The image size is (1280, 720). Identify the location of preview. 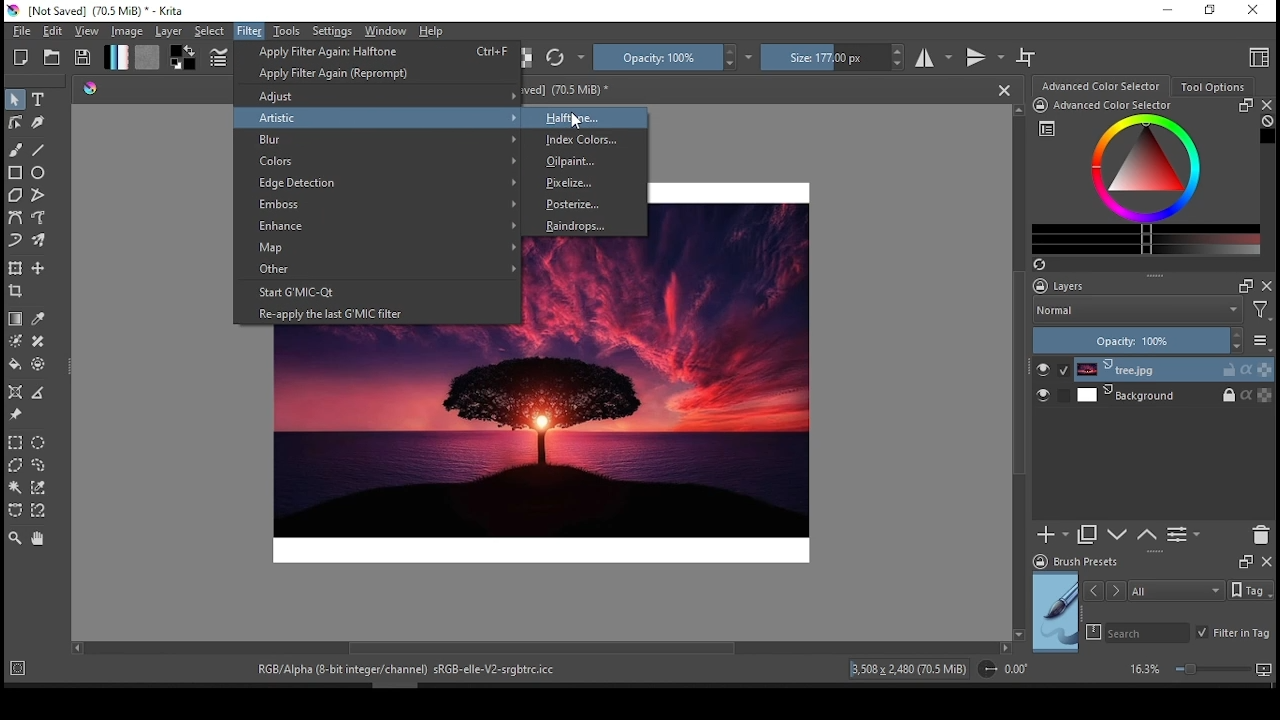
(1056, 613).